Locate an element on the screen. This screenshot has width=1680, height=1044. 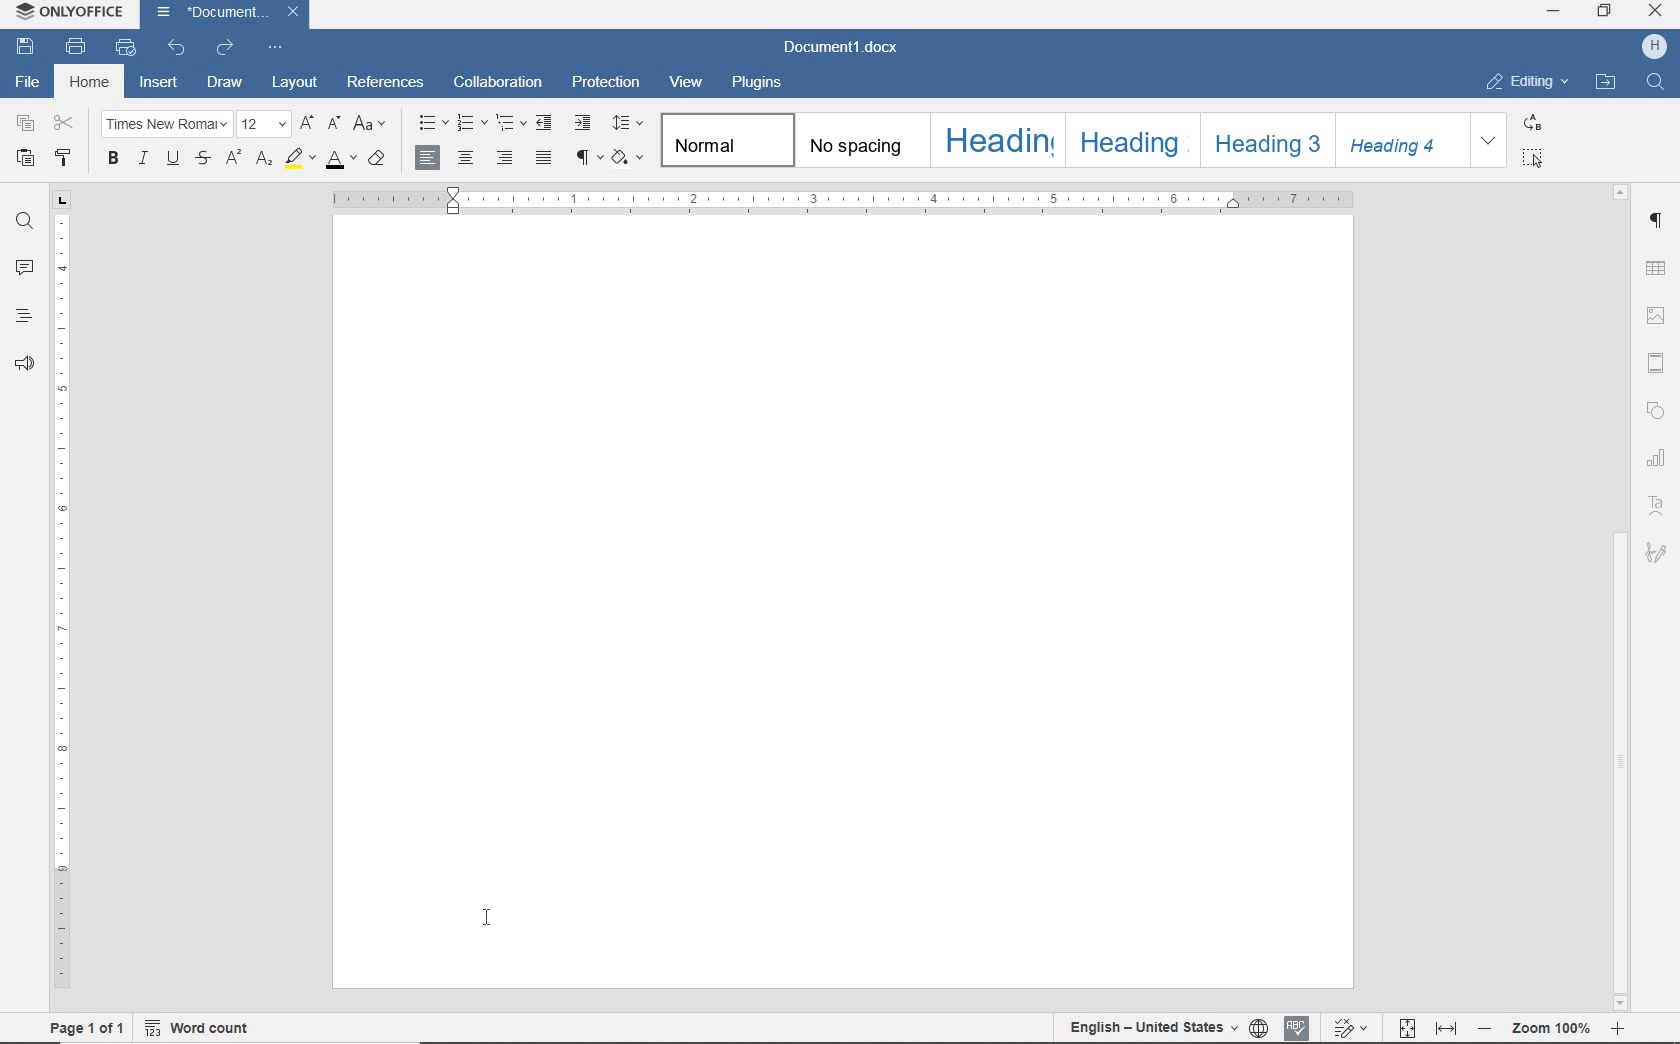
shape is located at coordinates (1658, 409).